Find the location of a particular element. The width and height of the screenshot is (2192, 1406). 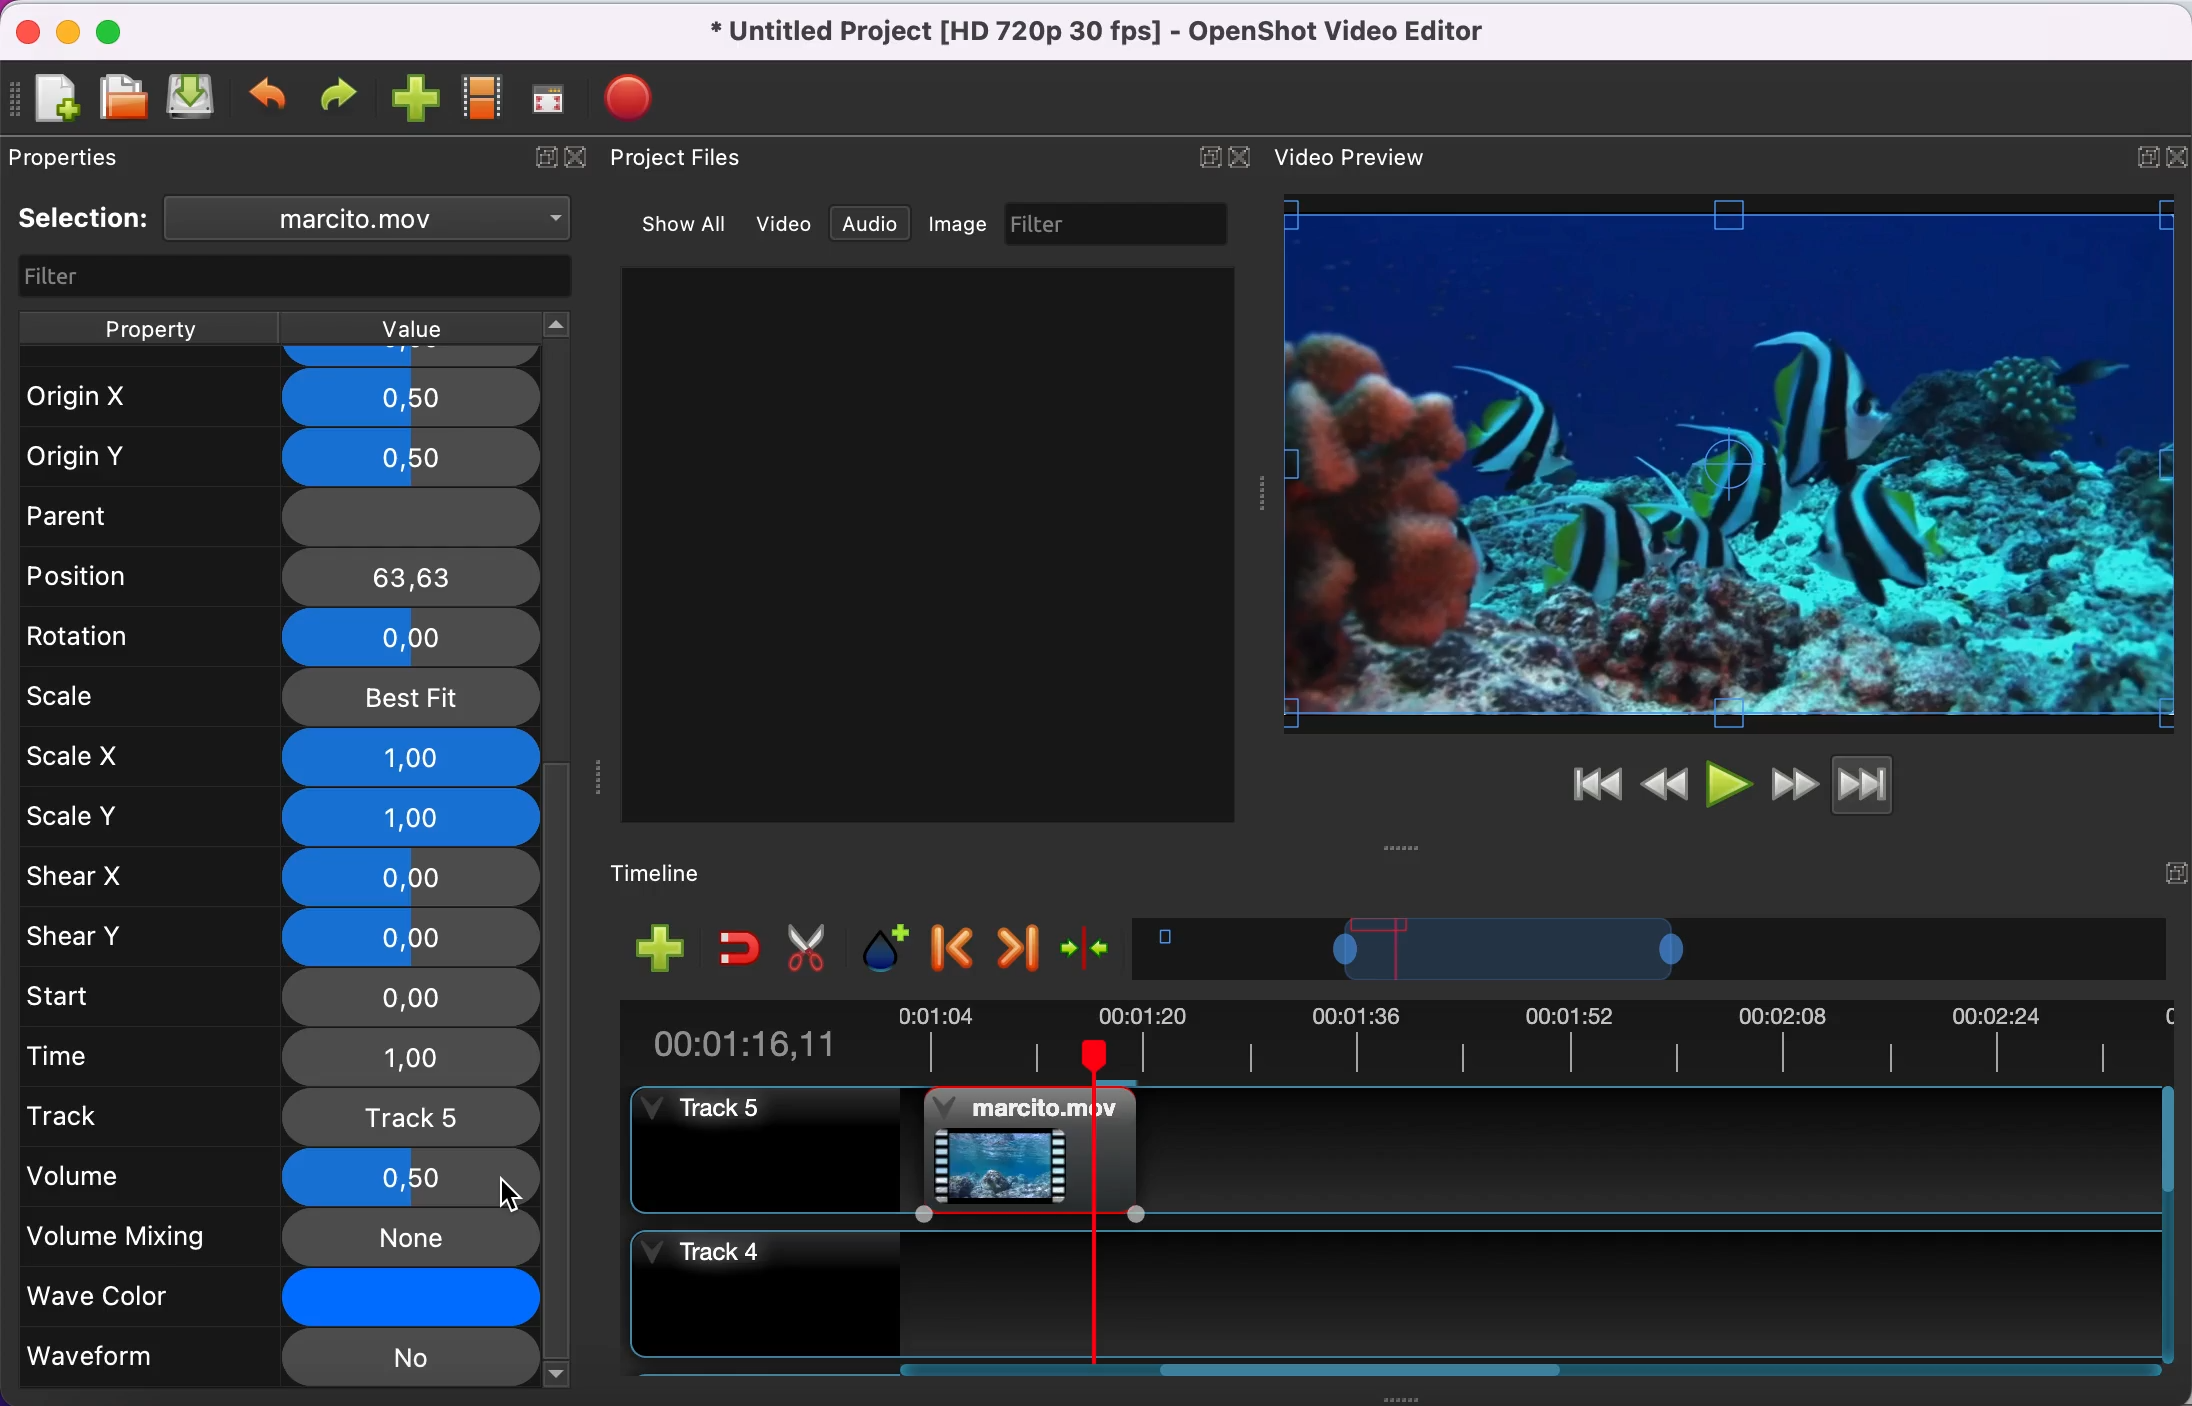

close is located at coordinates (23, 29).